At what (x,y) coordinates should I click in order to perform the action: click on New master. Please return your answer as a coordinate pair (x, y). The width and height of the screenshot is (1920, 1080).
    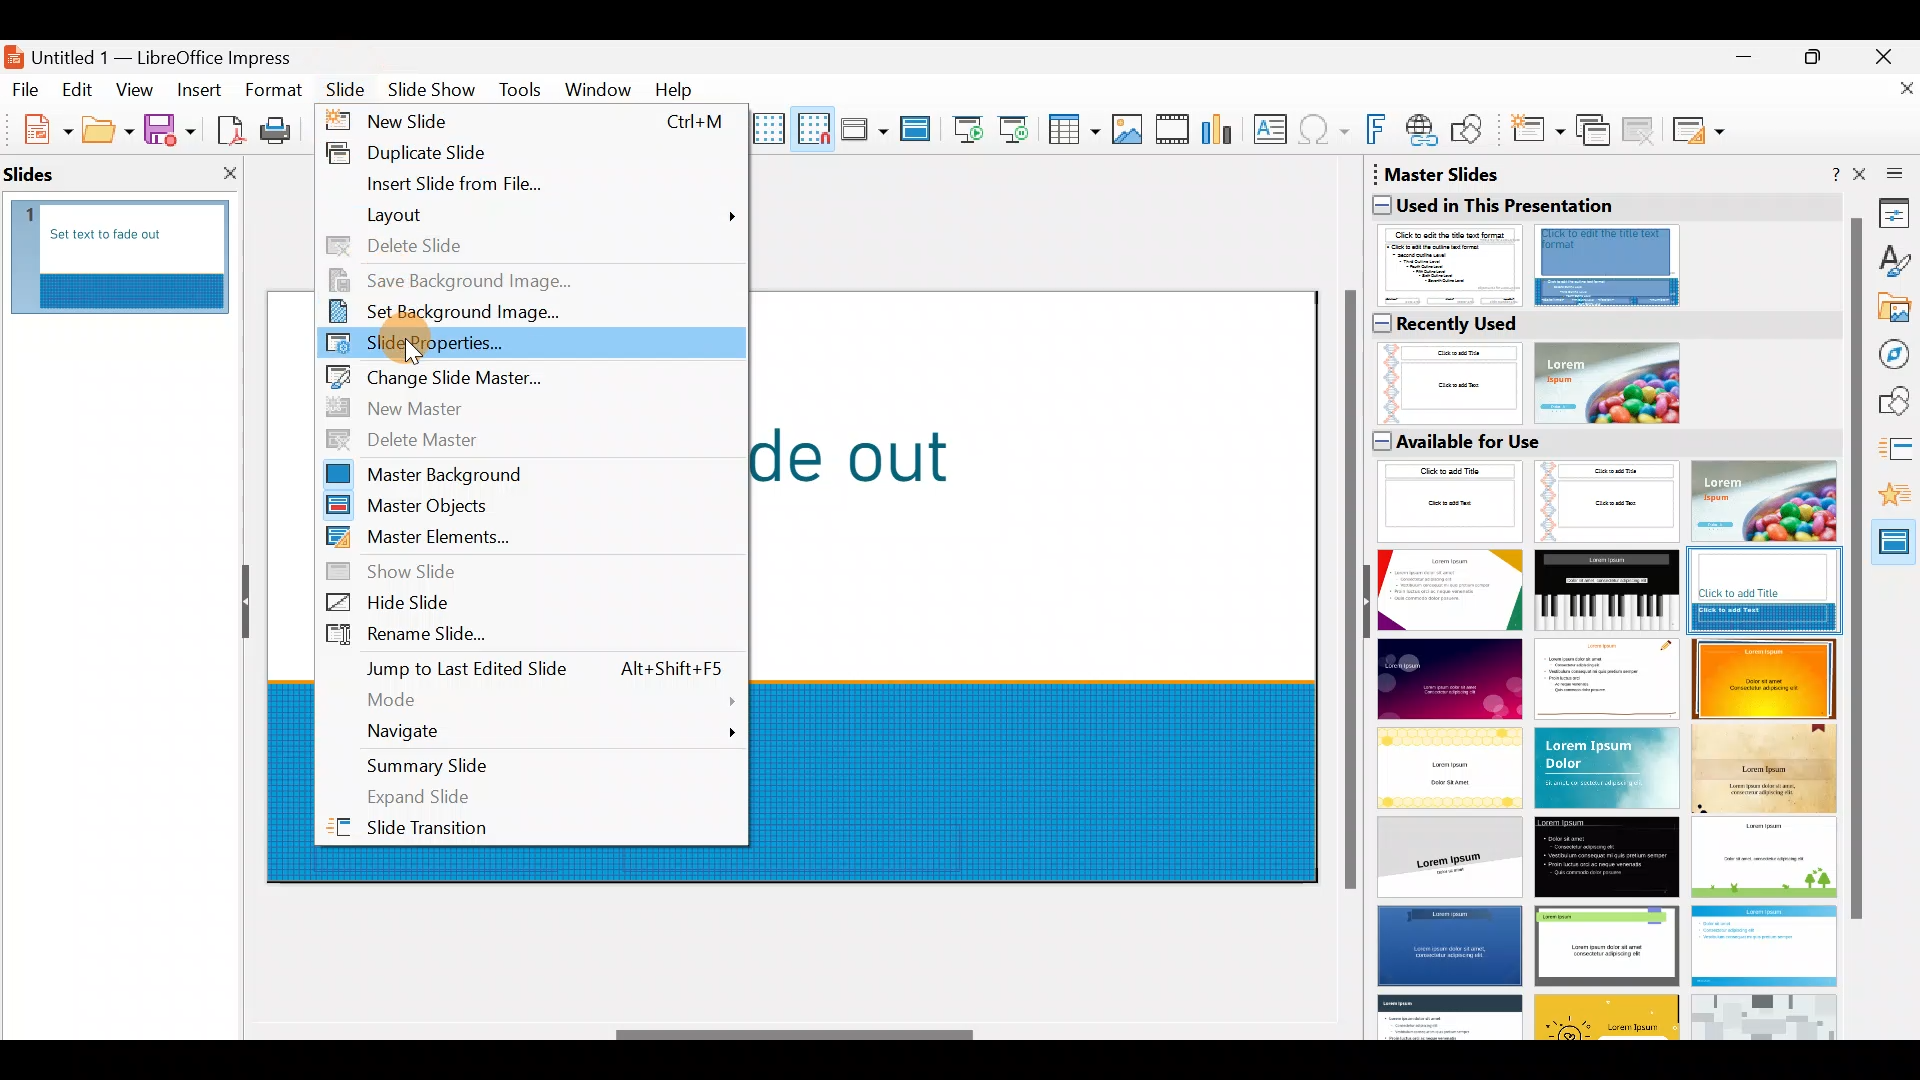
    Looking at the image, I should click on (512, 405).